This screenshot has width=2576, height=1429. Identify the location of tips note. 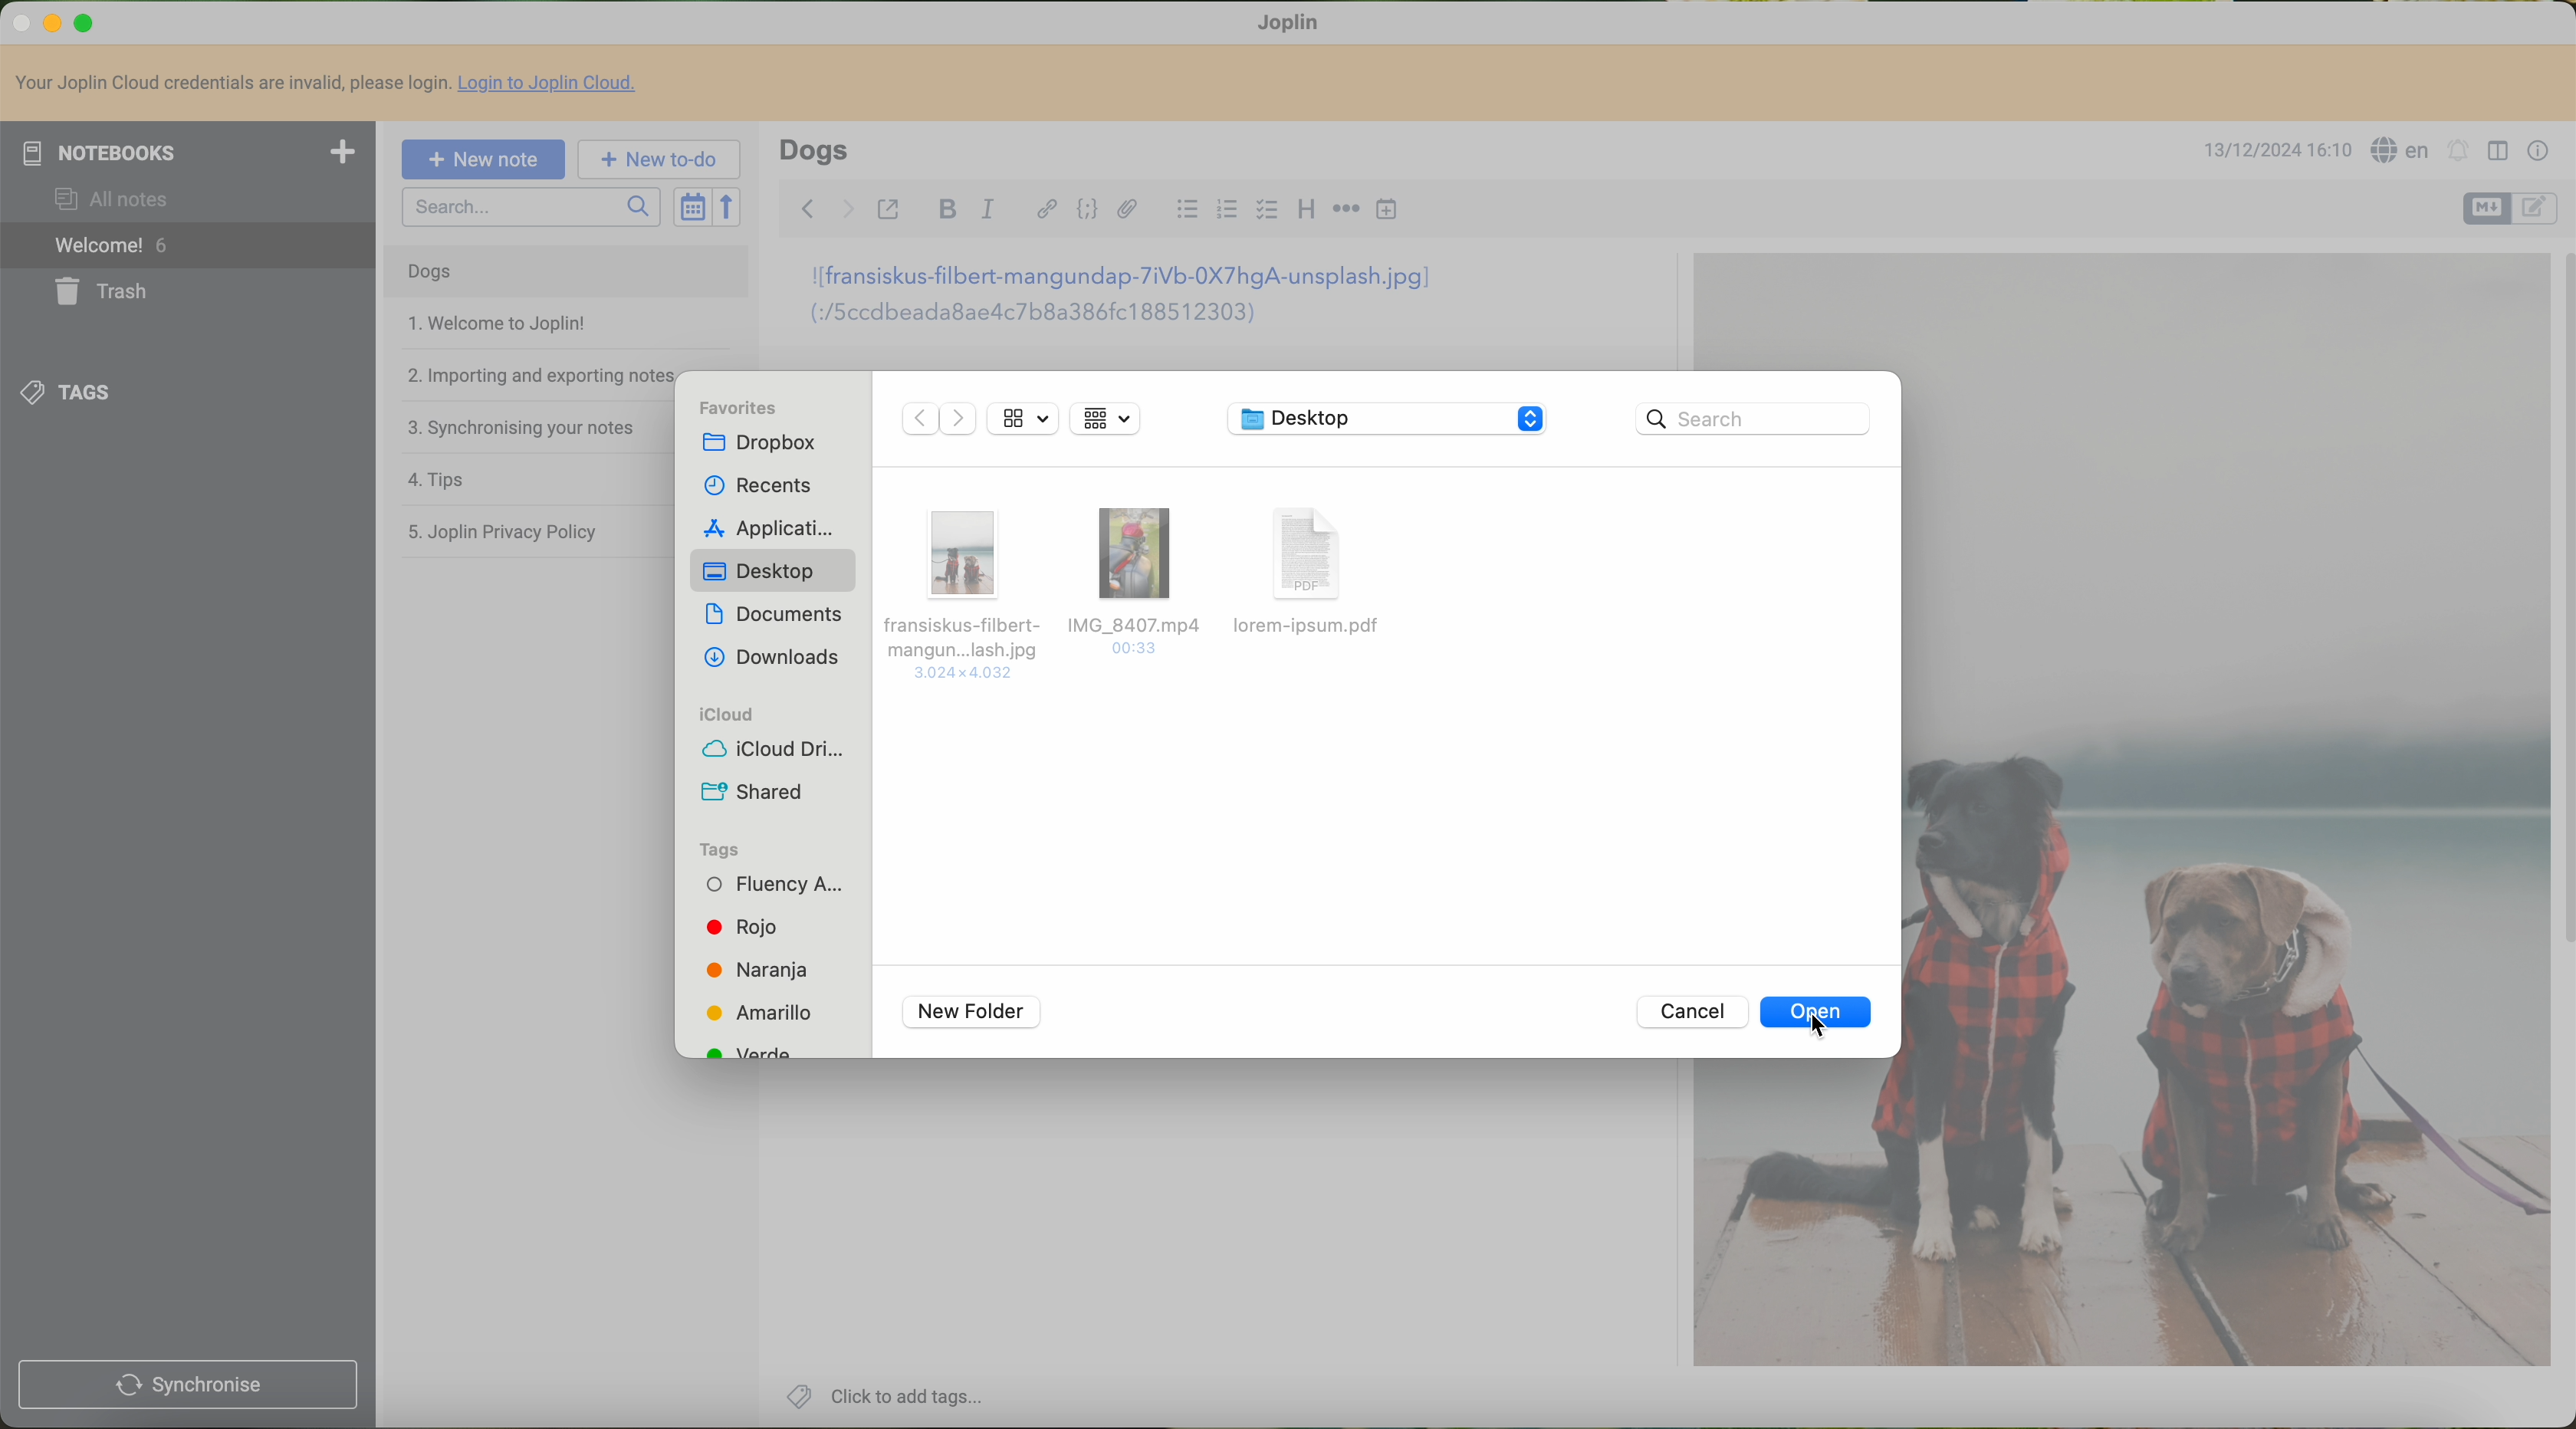
(443, 478).